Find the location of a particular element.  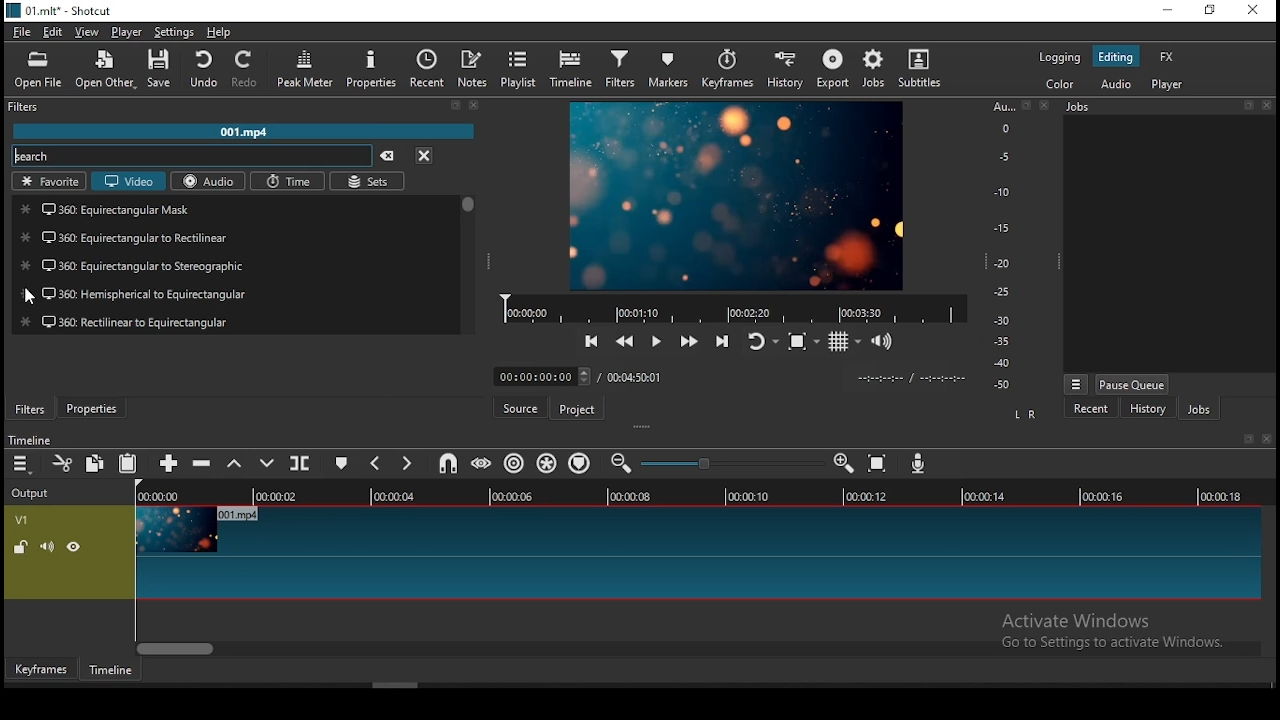

player is located at coordinates (1166, 84).